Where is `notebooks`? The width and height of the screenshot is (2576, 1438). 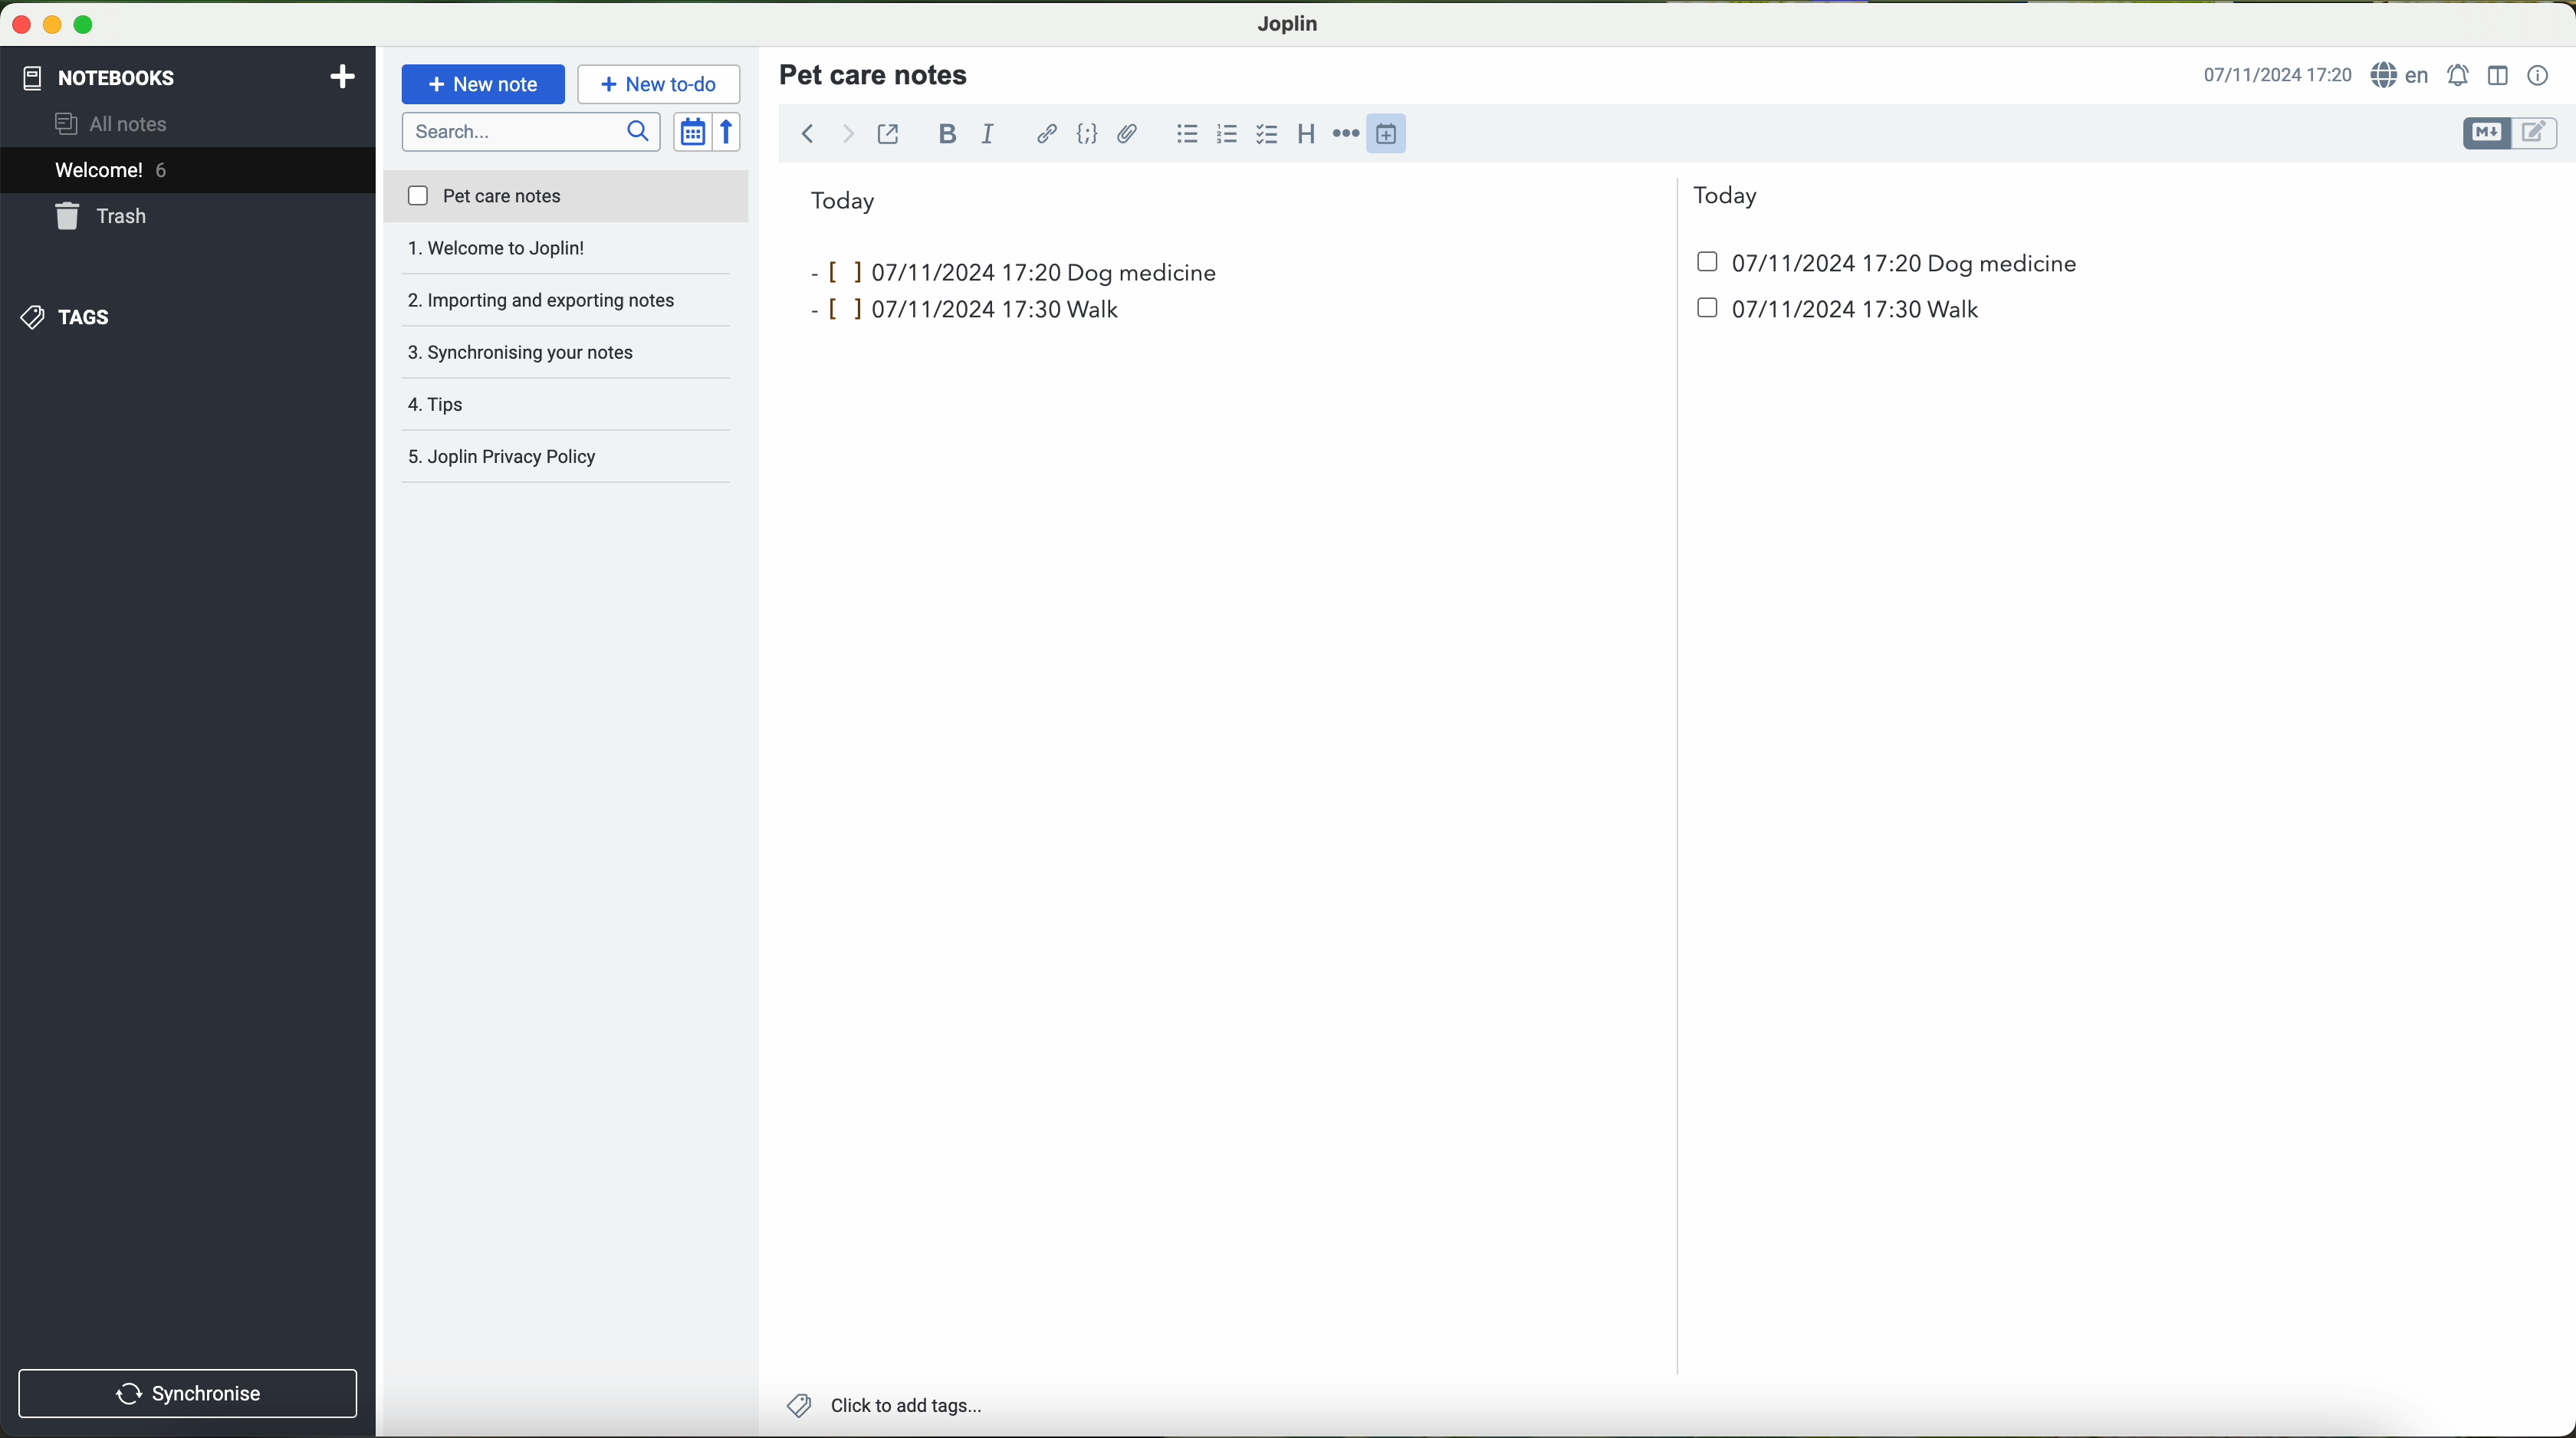 notebooks is located at coordinates (97, 74).